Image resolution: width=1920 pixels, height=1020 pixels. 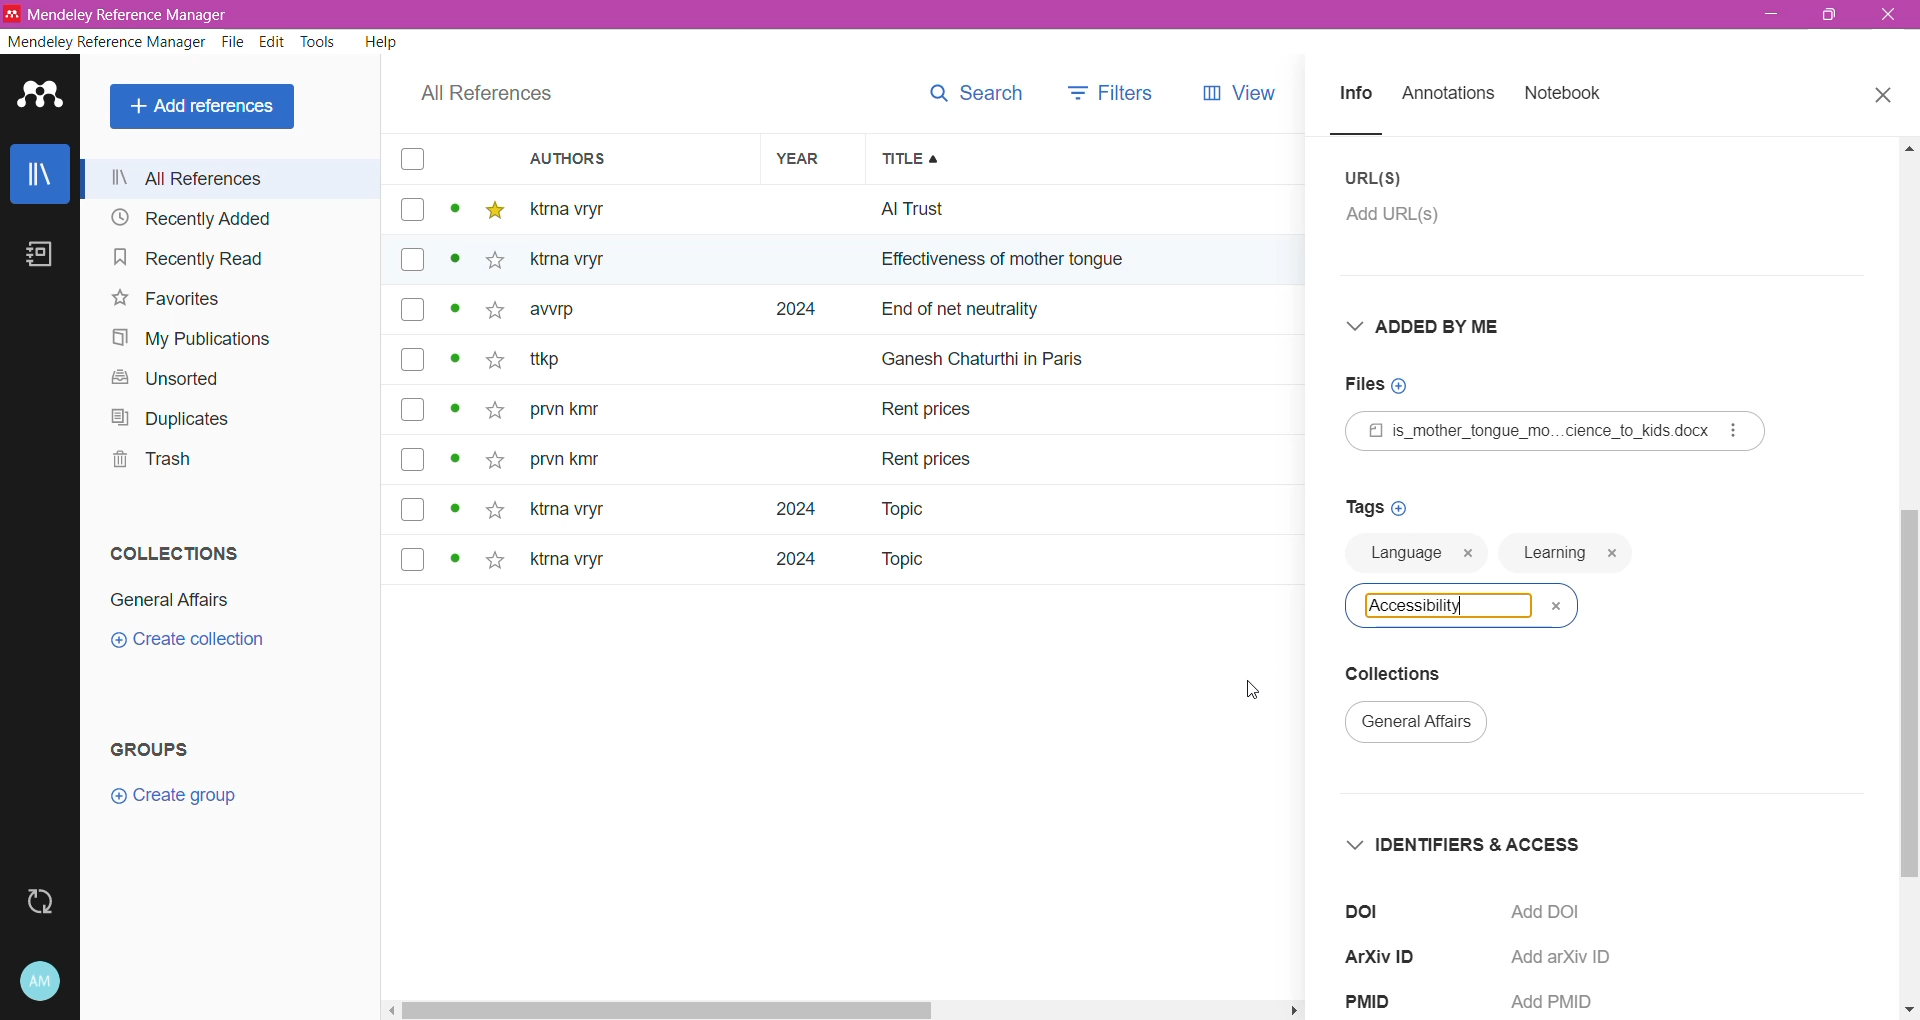 I want to click on Click to add URL(s), so click(x=1406, y=220).